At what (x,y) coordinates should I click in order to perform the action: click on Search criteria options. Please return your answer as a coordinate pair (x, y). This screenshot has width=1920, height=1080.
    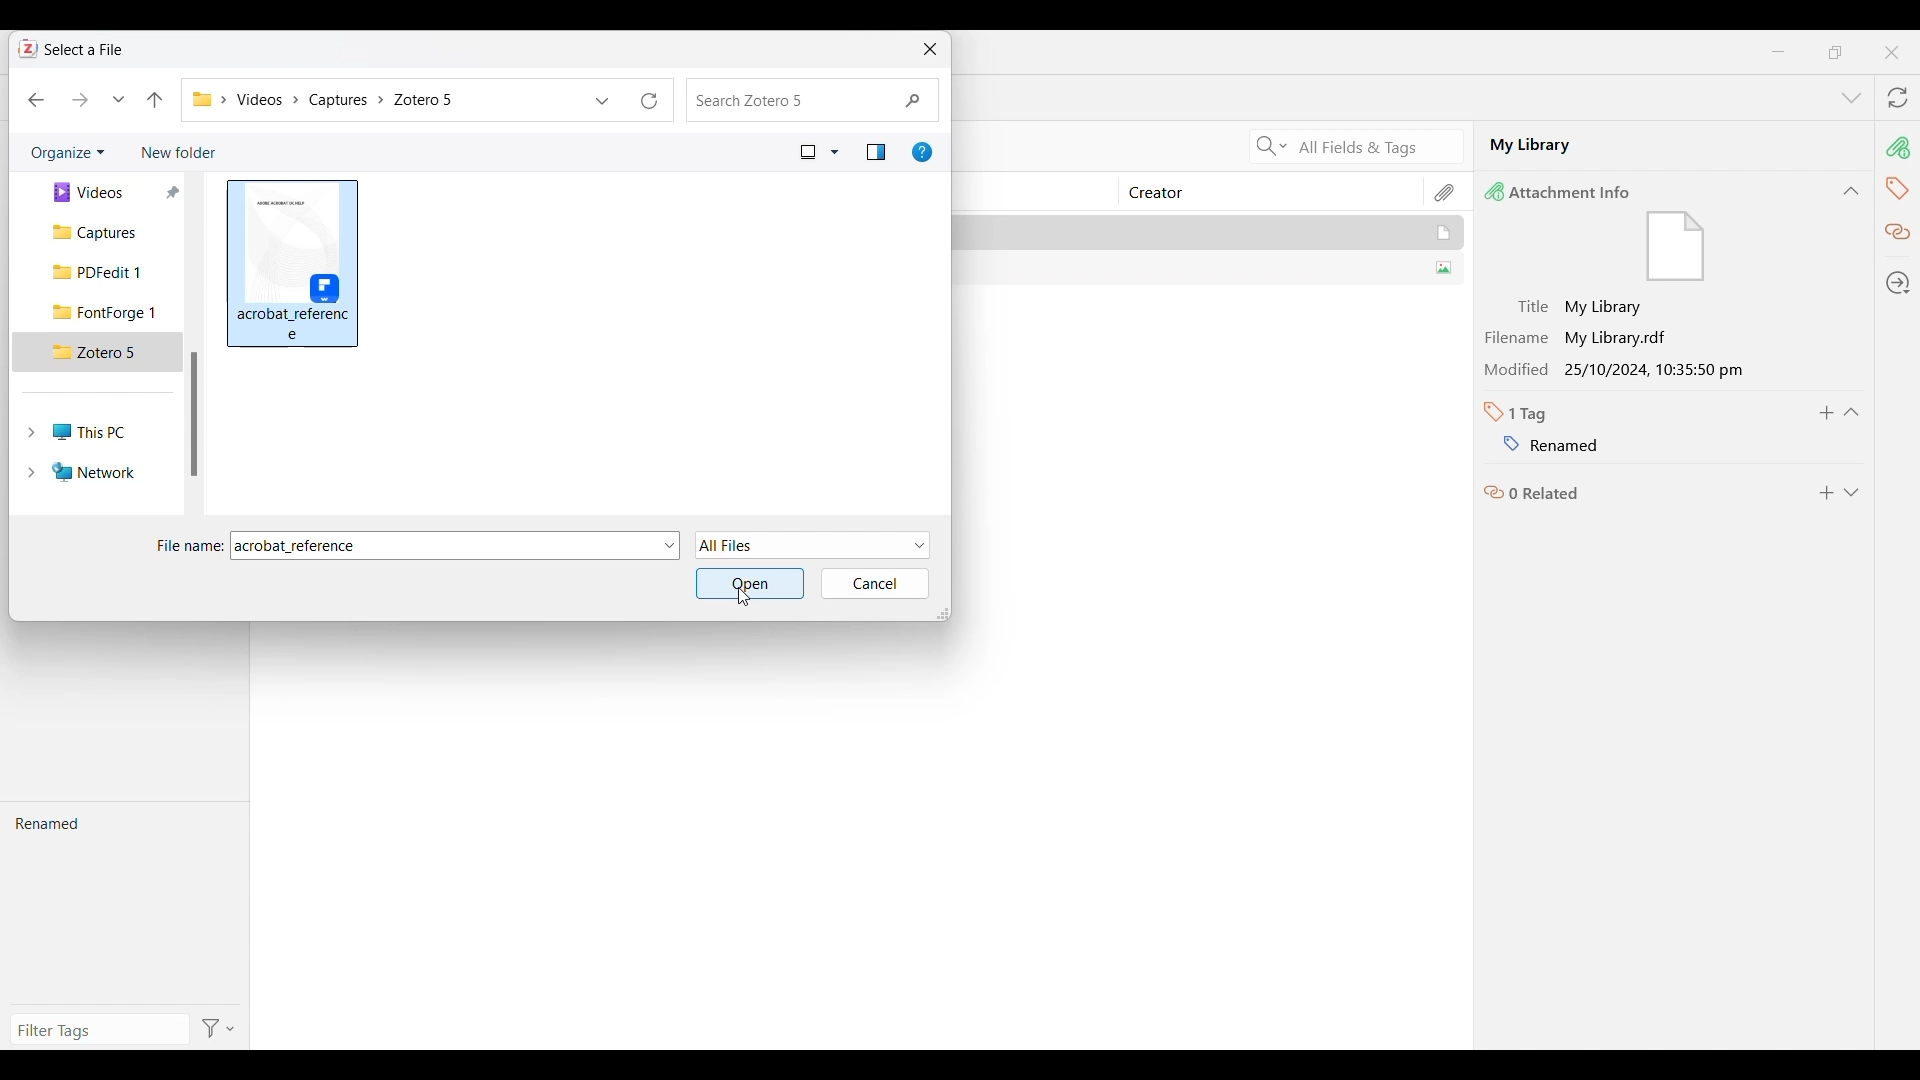
    Looking at the image, I should click on (1269, 145).